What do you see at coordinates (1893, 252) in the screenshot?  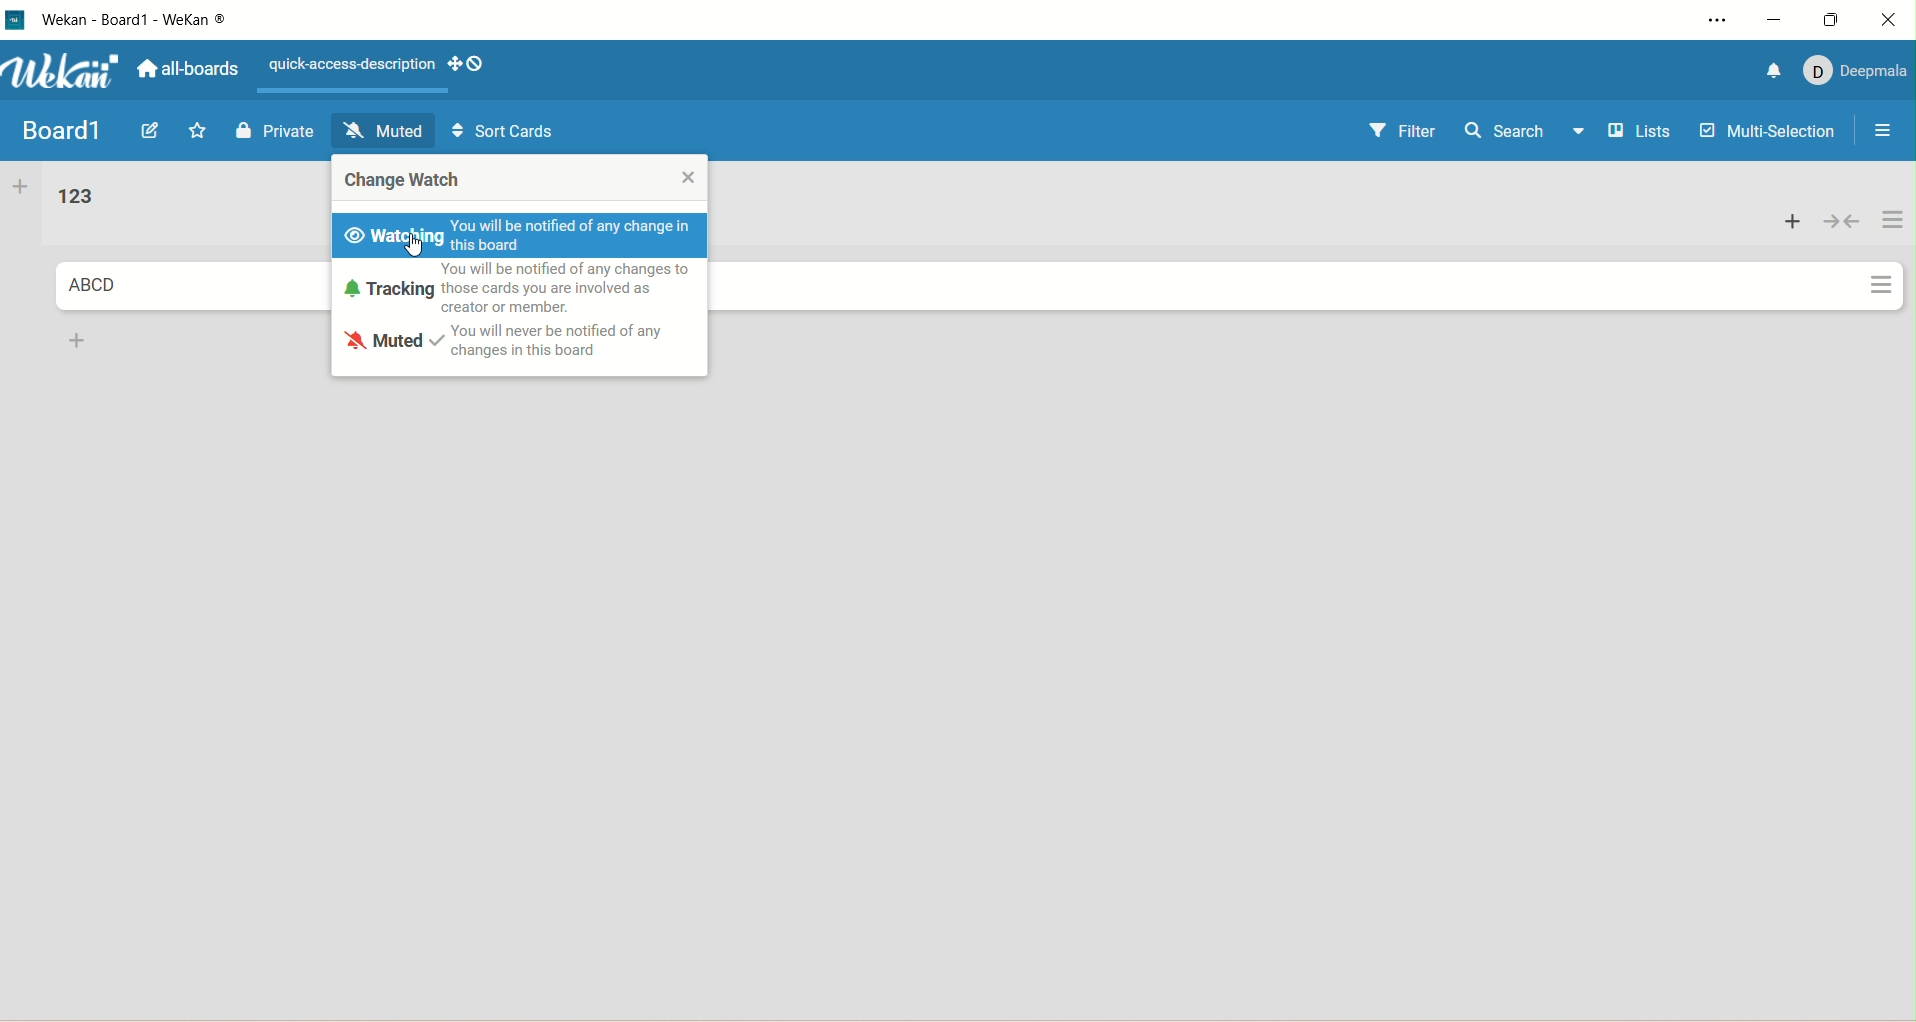 I see `options` at bounding box center [1893, 252].